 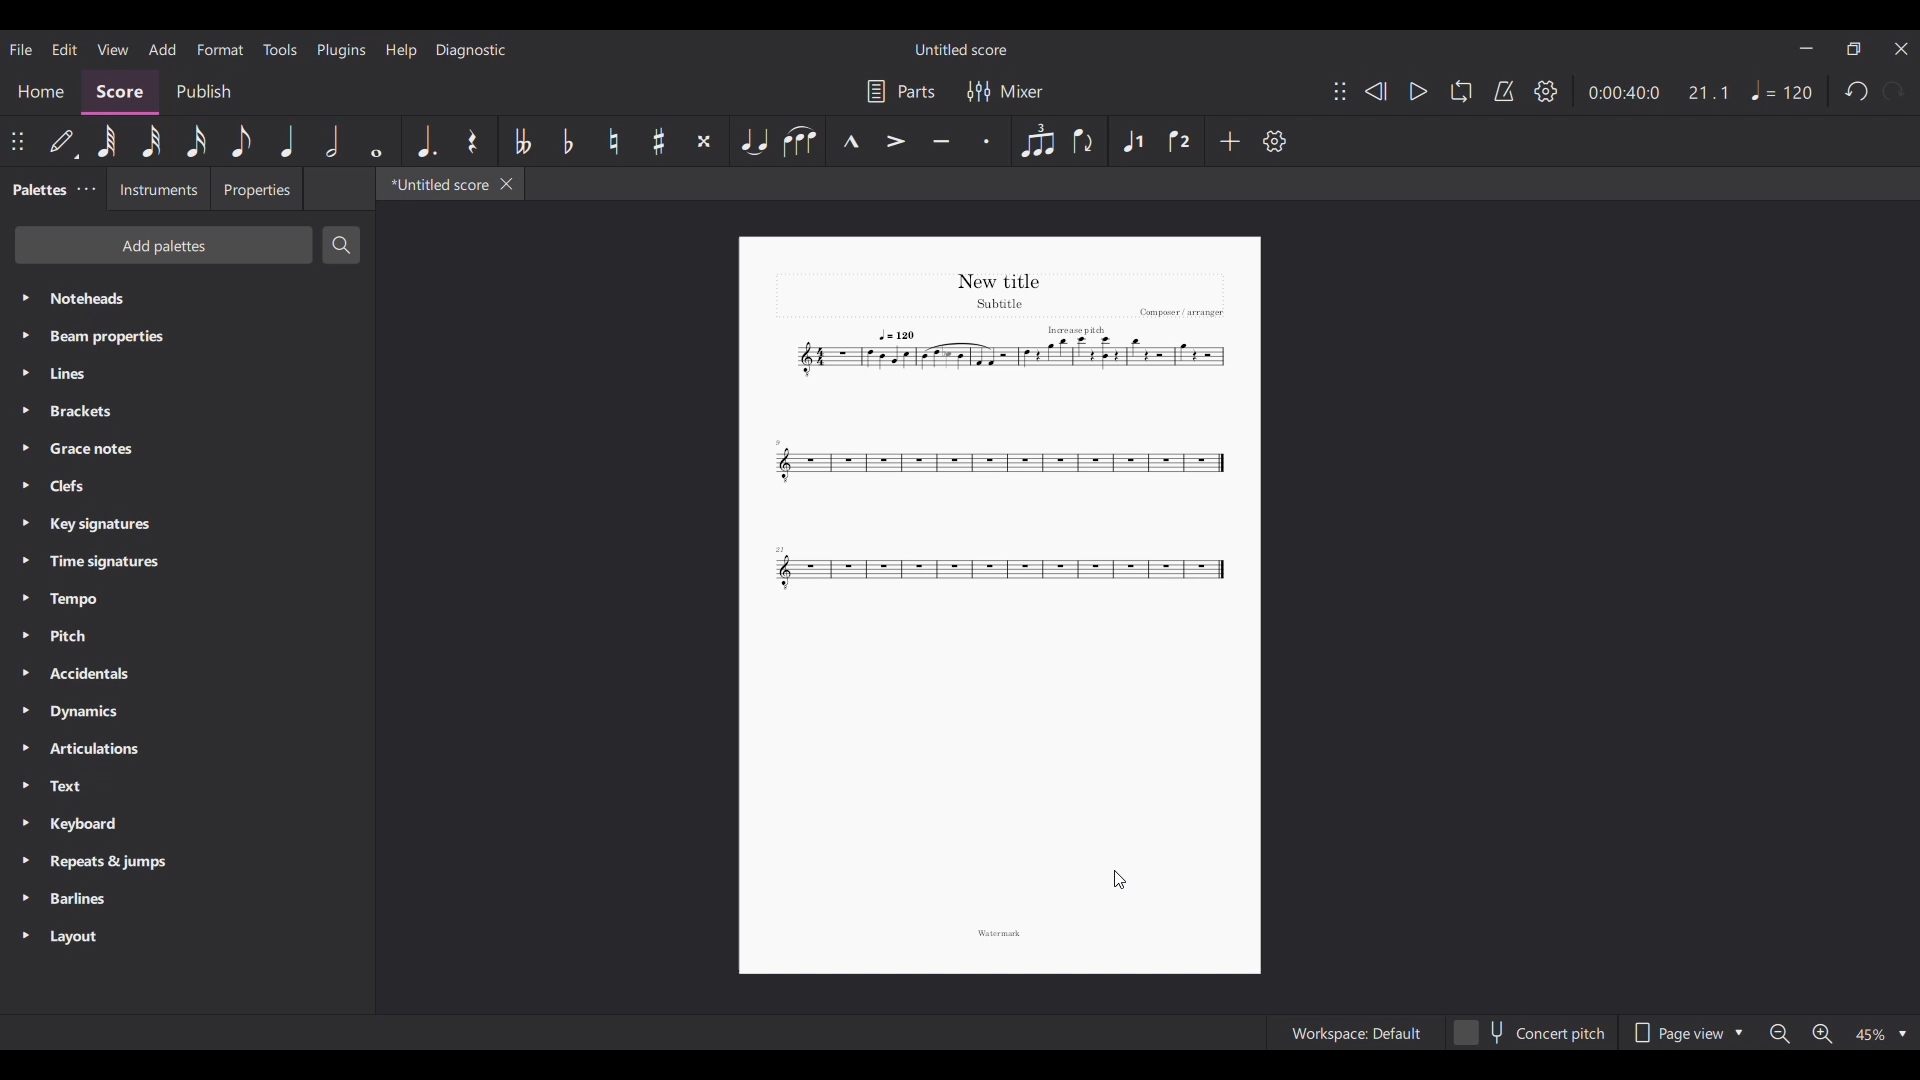 I want to click on Close interface, so click(x=1902, y=49).